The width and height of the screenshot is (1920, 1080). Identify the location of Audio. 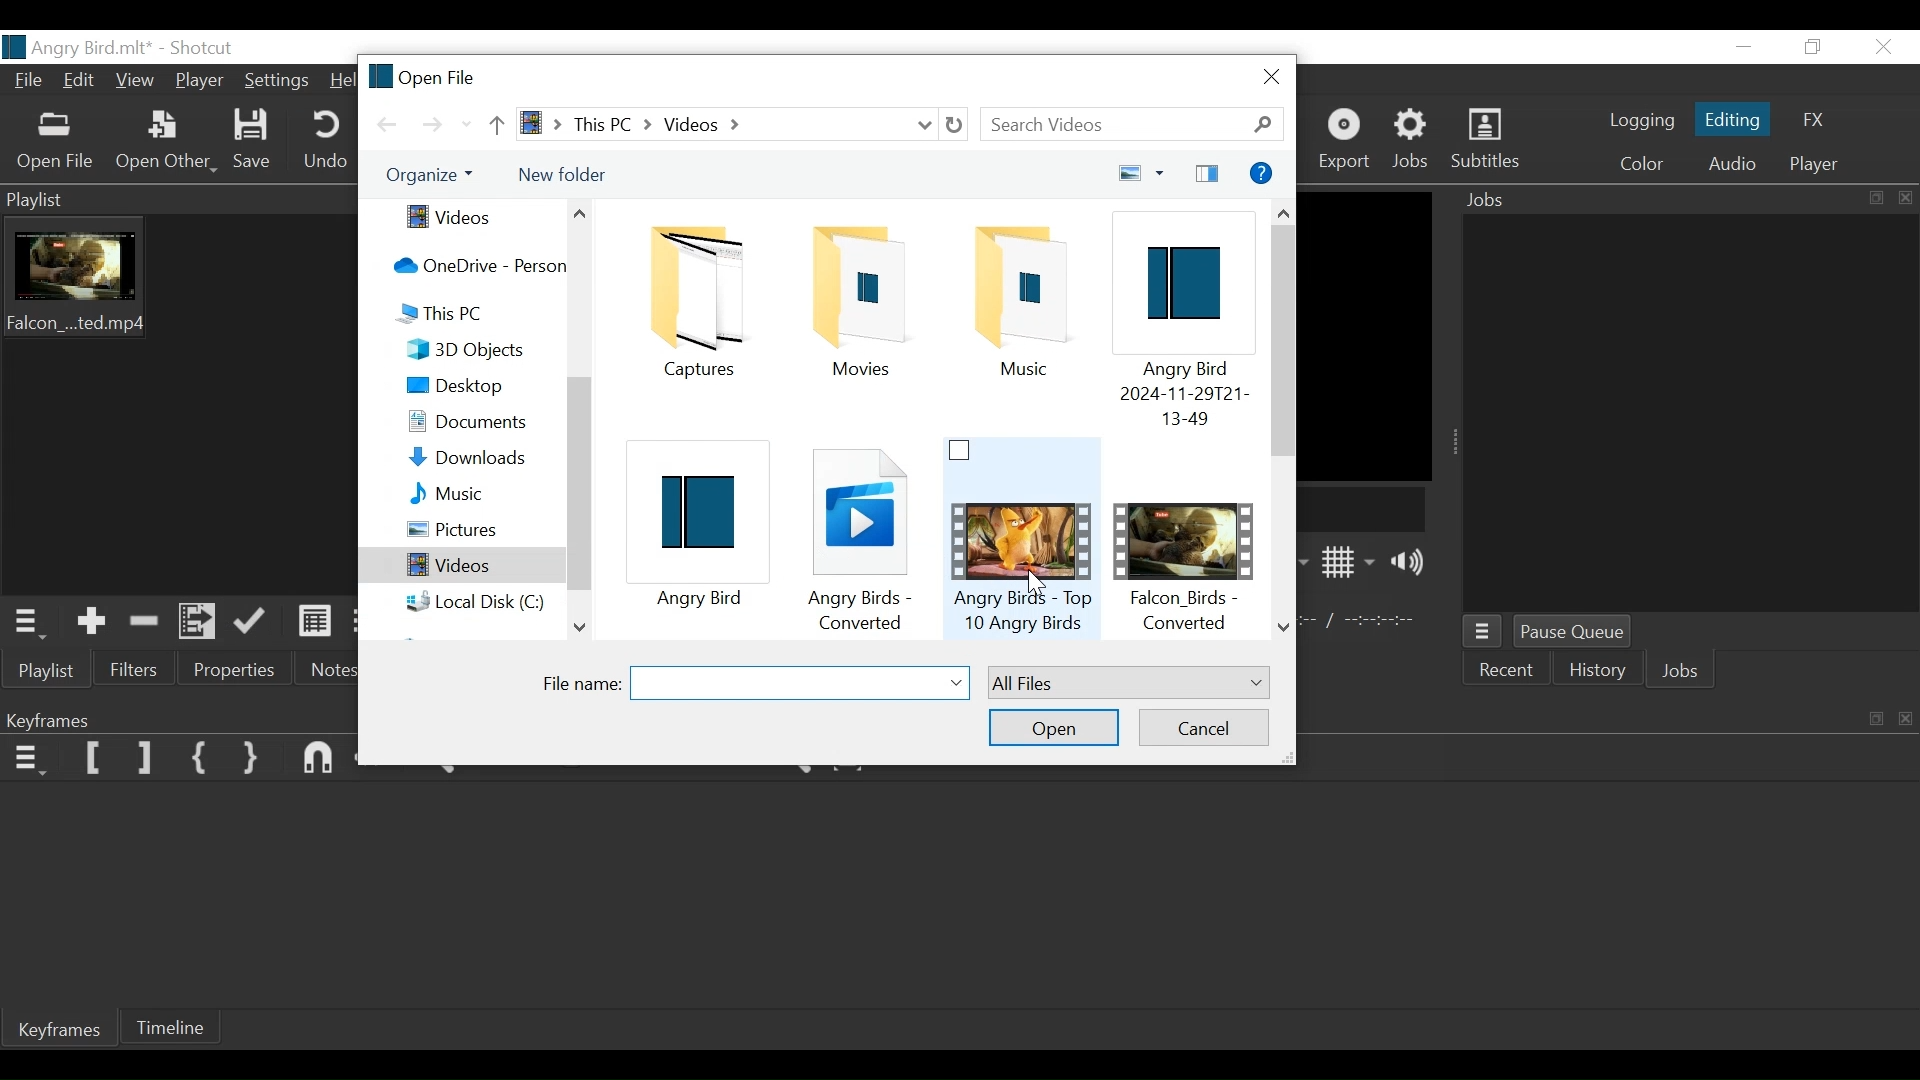
(1736, 164).